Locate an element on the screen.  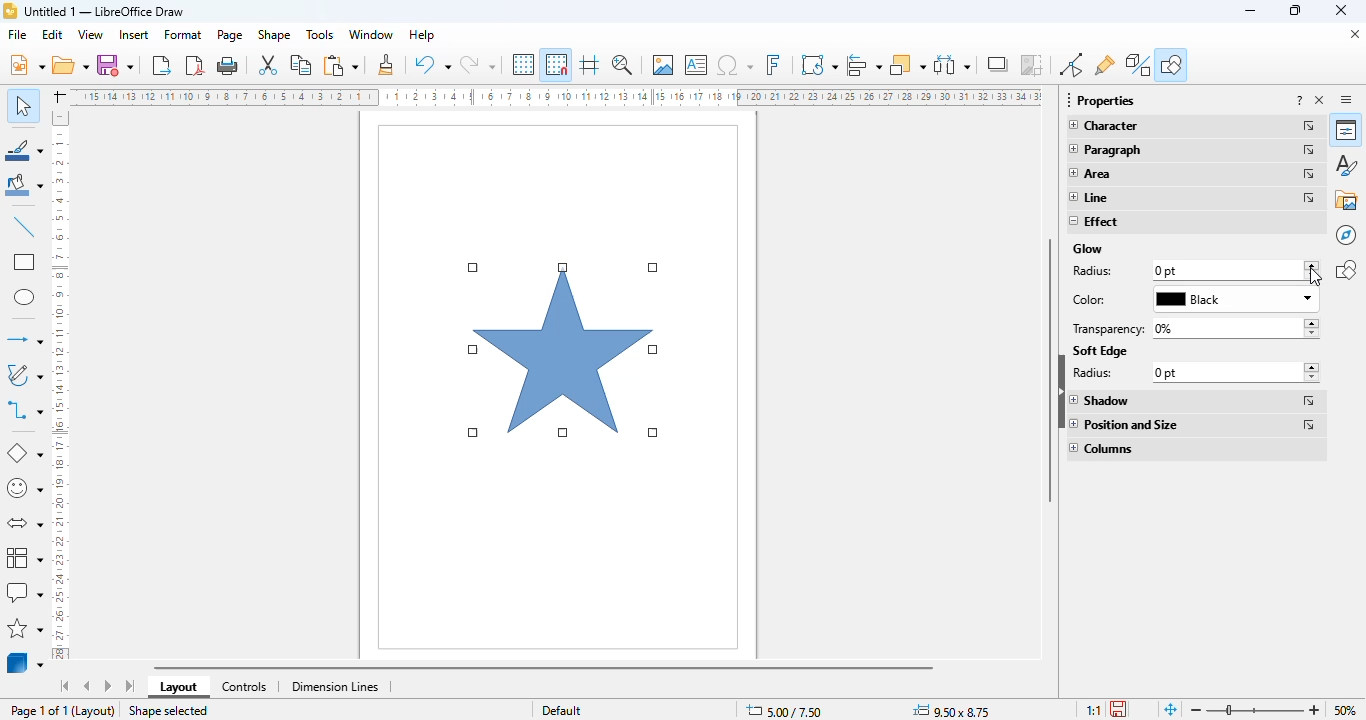
shadow is located at coordinates (998, 64).